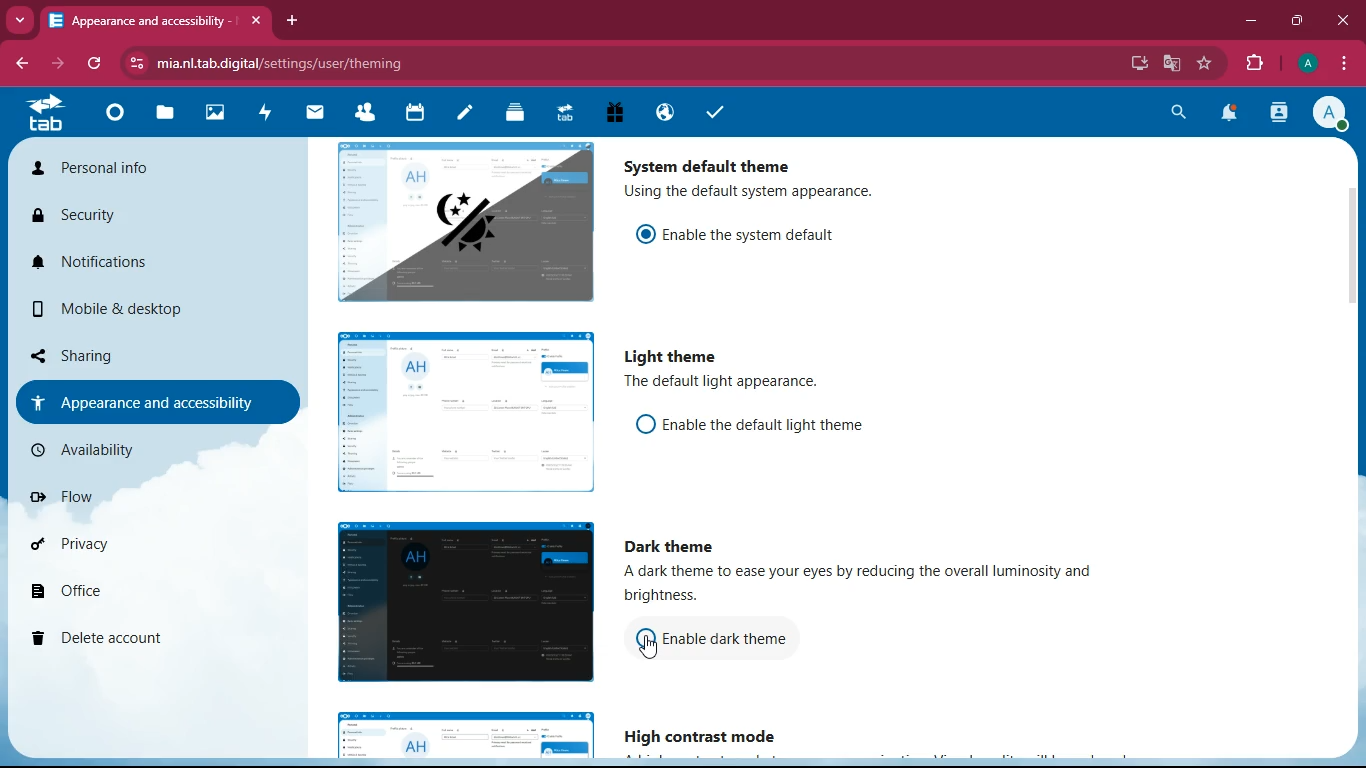 The width and height of the screenshot is (1366, 768). Describe the element at coordinates (715, 114) in the screenshot. I see `tasks` at that location.